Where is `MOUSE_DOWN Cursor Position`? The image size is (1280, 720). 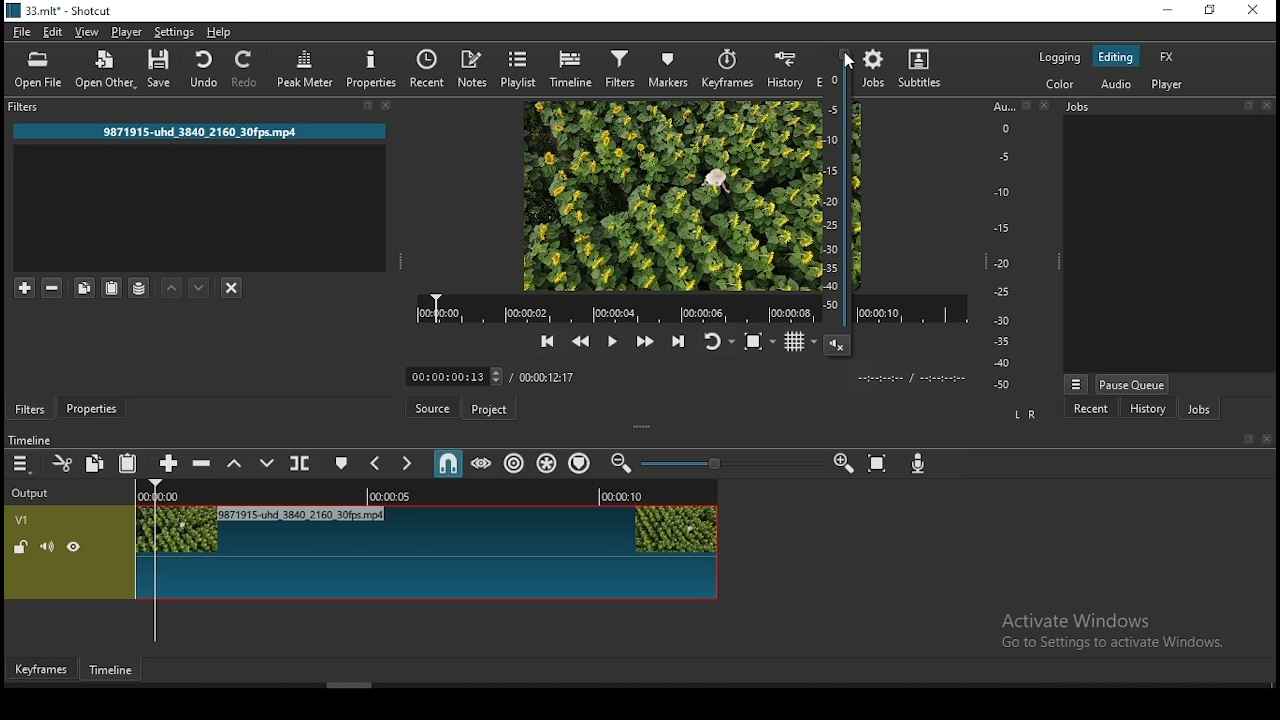
MOUSE_DOWN Cursor Position is located at coordinates (854, 63).